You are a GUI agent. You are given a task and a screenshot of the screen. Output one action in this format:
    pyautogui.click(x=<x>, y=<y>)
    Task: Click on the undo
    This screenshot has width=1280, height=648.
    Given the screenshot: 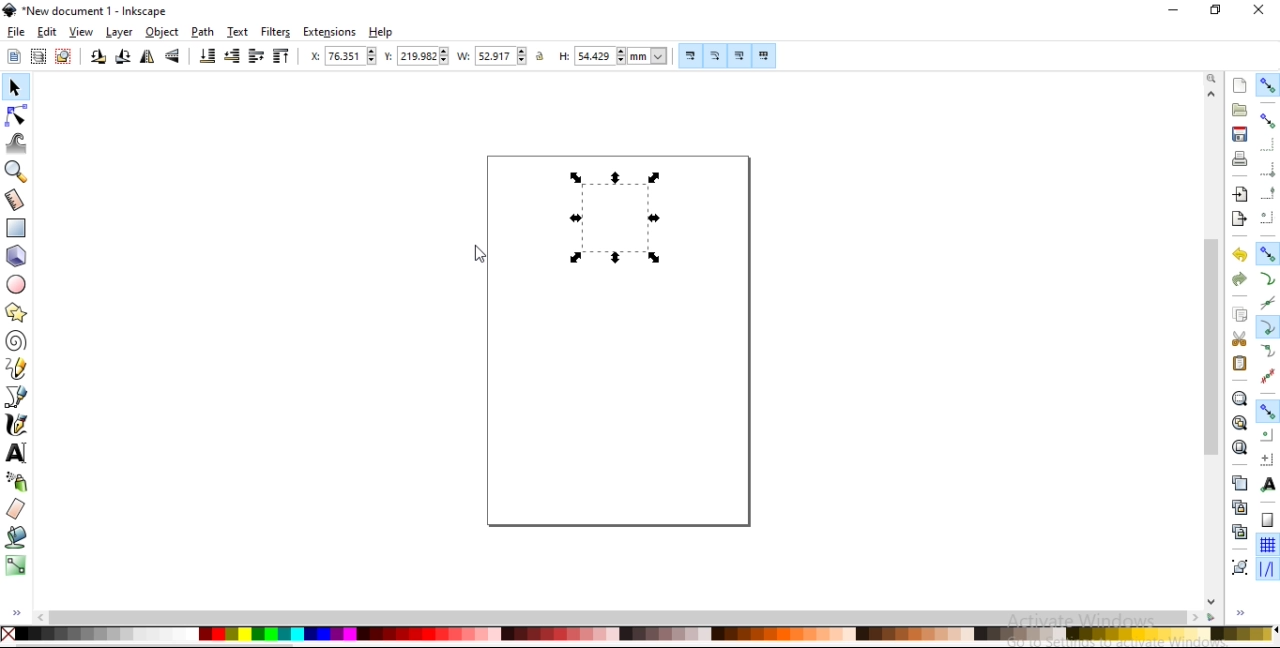 What is the action you would take?
    pyautogui.click(x=1239, y=255)
    